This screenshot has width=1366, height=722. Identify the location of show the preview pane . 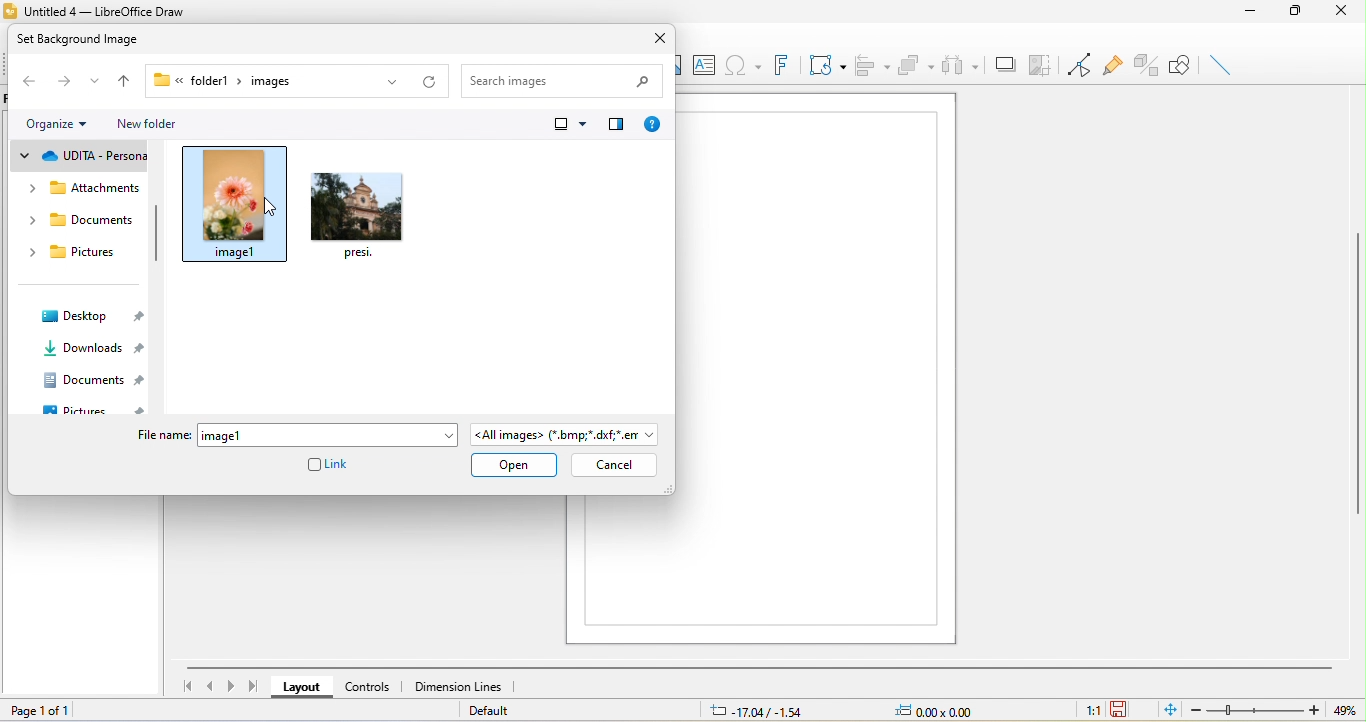
(616, 129).